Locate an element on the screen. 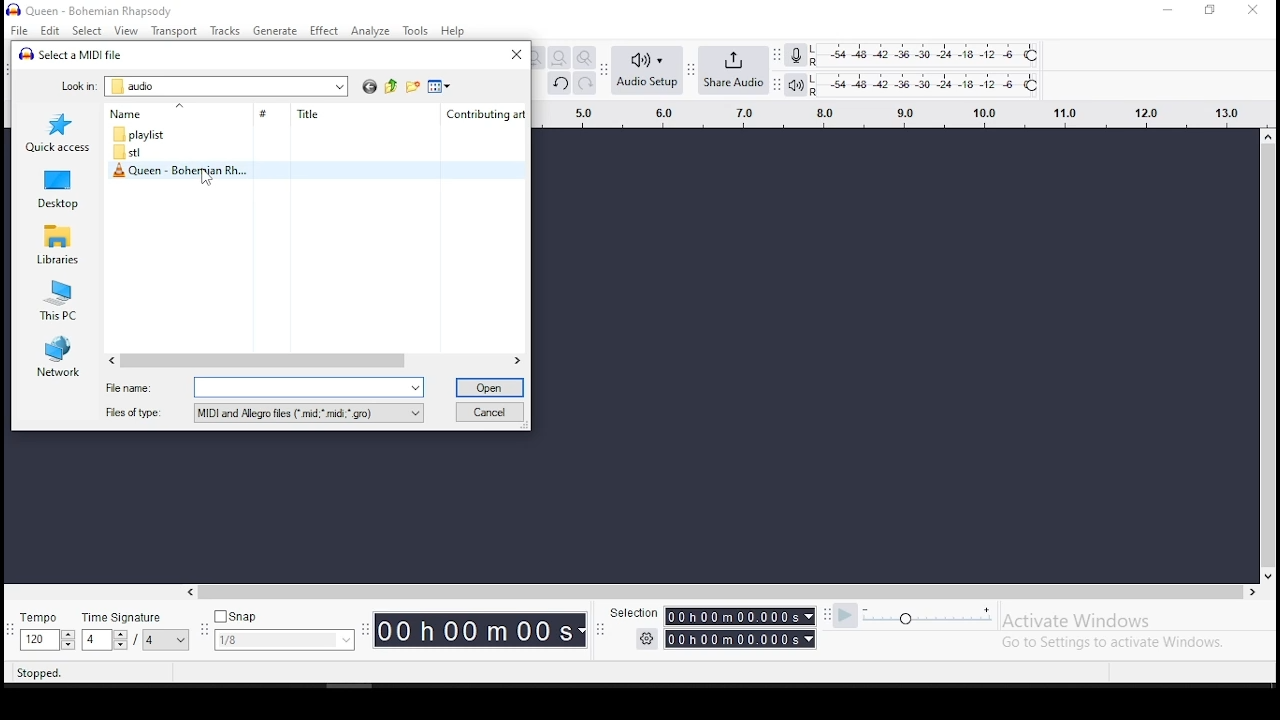 The image size is (1280, 720). 00h00M00s is located at coordinates (480, 630).